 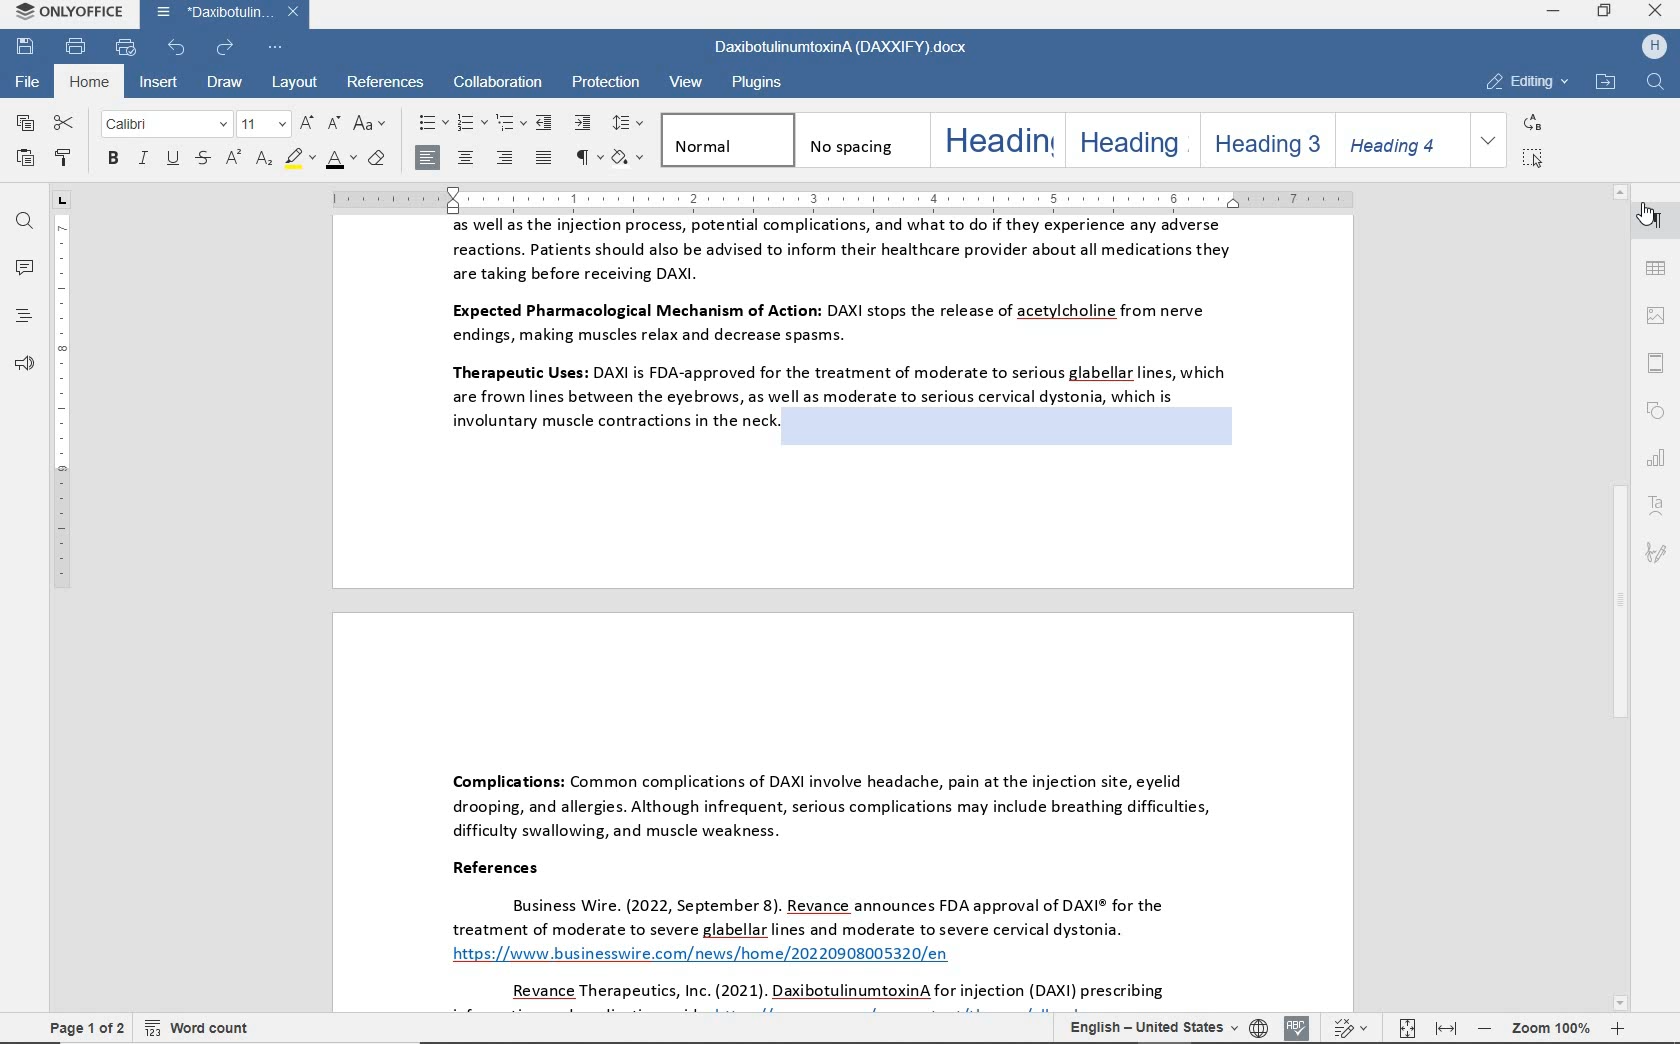 I want to click on text art, so click(x=1658, y=507).